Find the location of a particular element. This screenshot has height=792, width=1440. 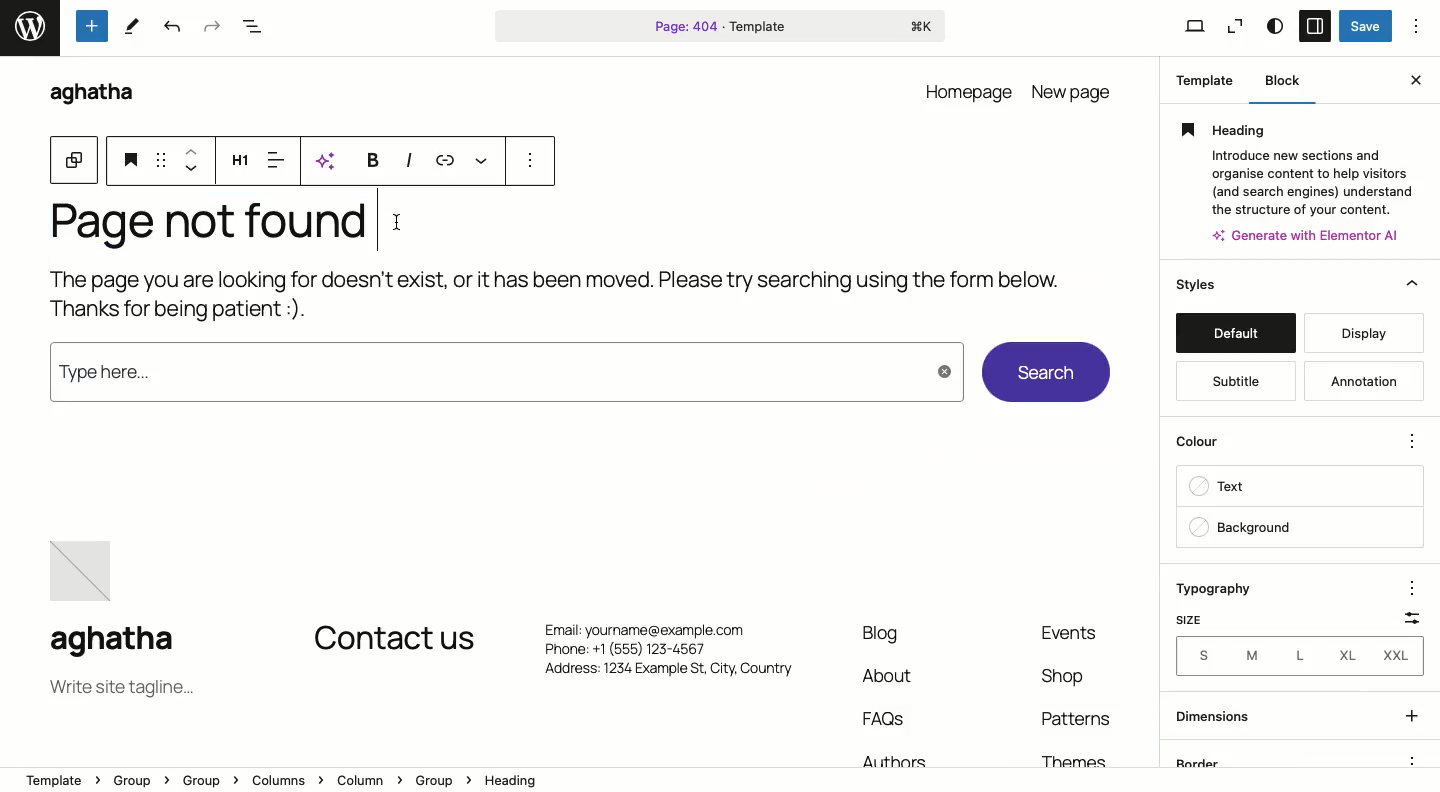

Styles is located at coordinates (1302, 286).